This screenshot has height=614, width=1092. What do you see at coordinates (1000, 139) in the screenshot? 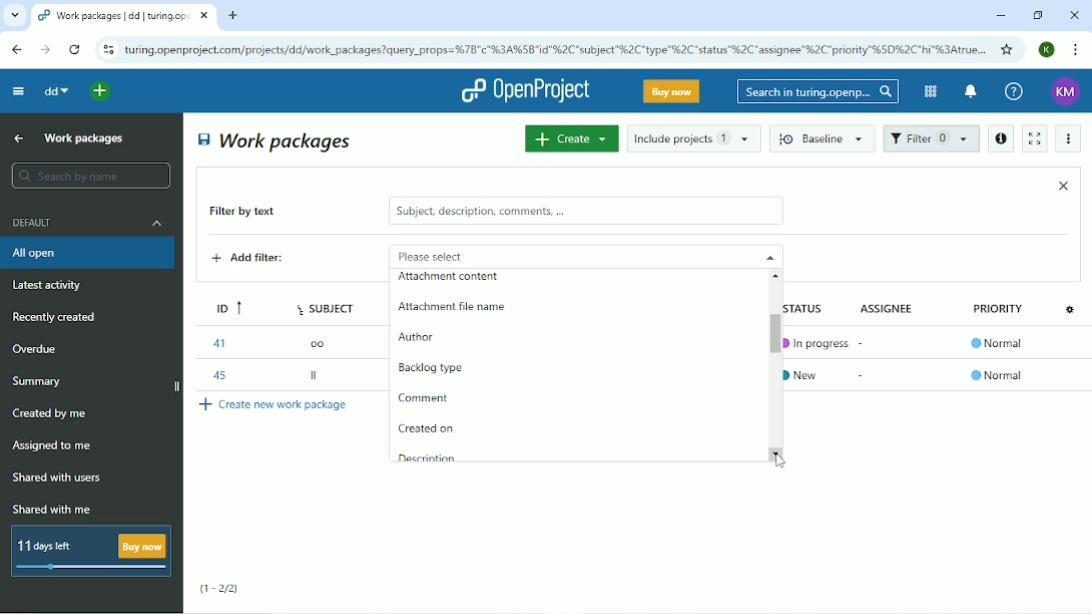
I see `Open details view` at bounding box center [1000, 139].